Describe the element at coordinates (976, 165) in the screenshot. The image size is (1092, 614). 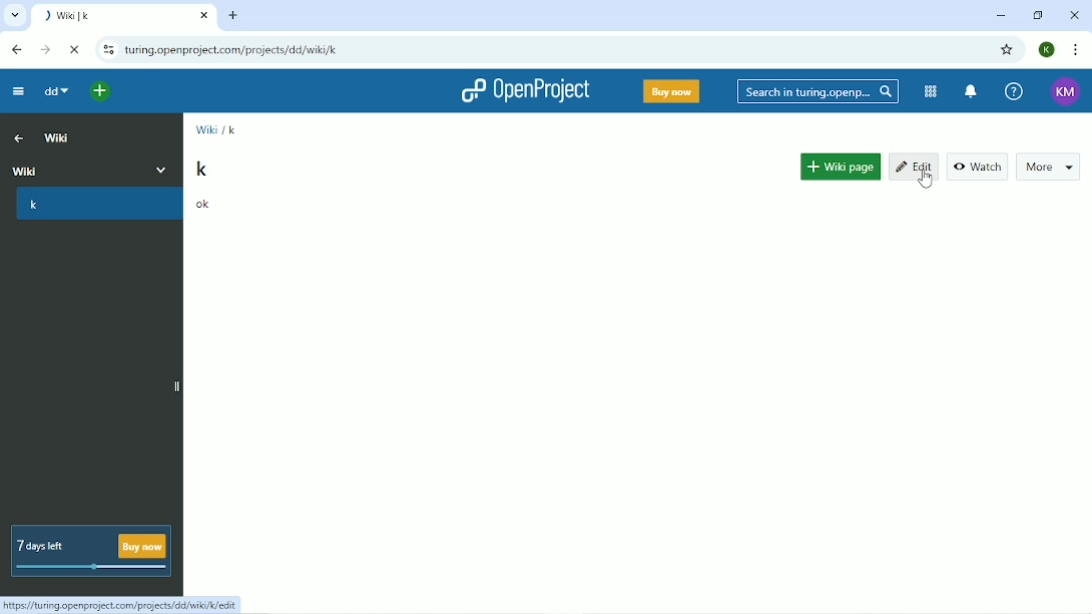
I see `Watch` at that location.